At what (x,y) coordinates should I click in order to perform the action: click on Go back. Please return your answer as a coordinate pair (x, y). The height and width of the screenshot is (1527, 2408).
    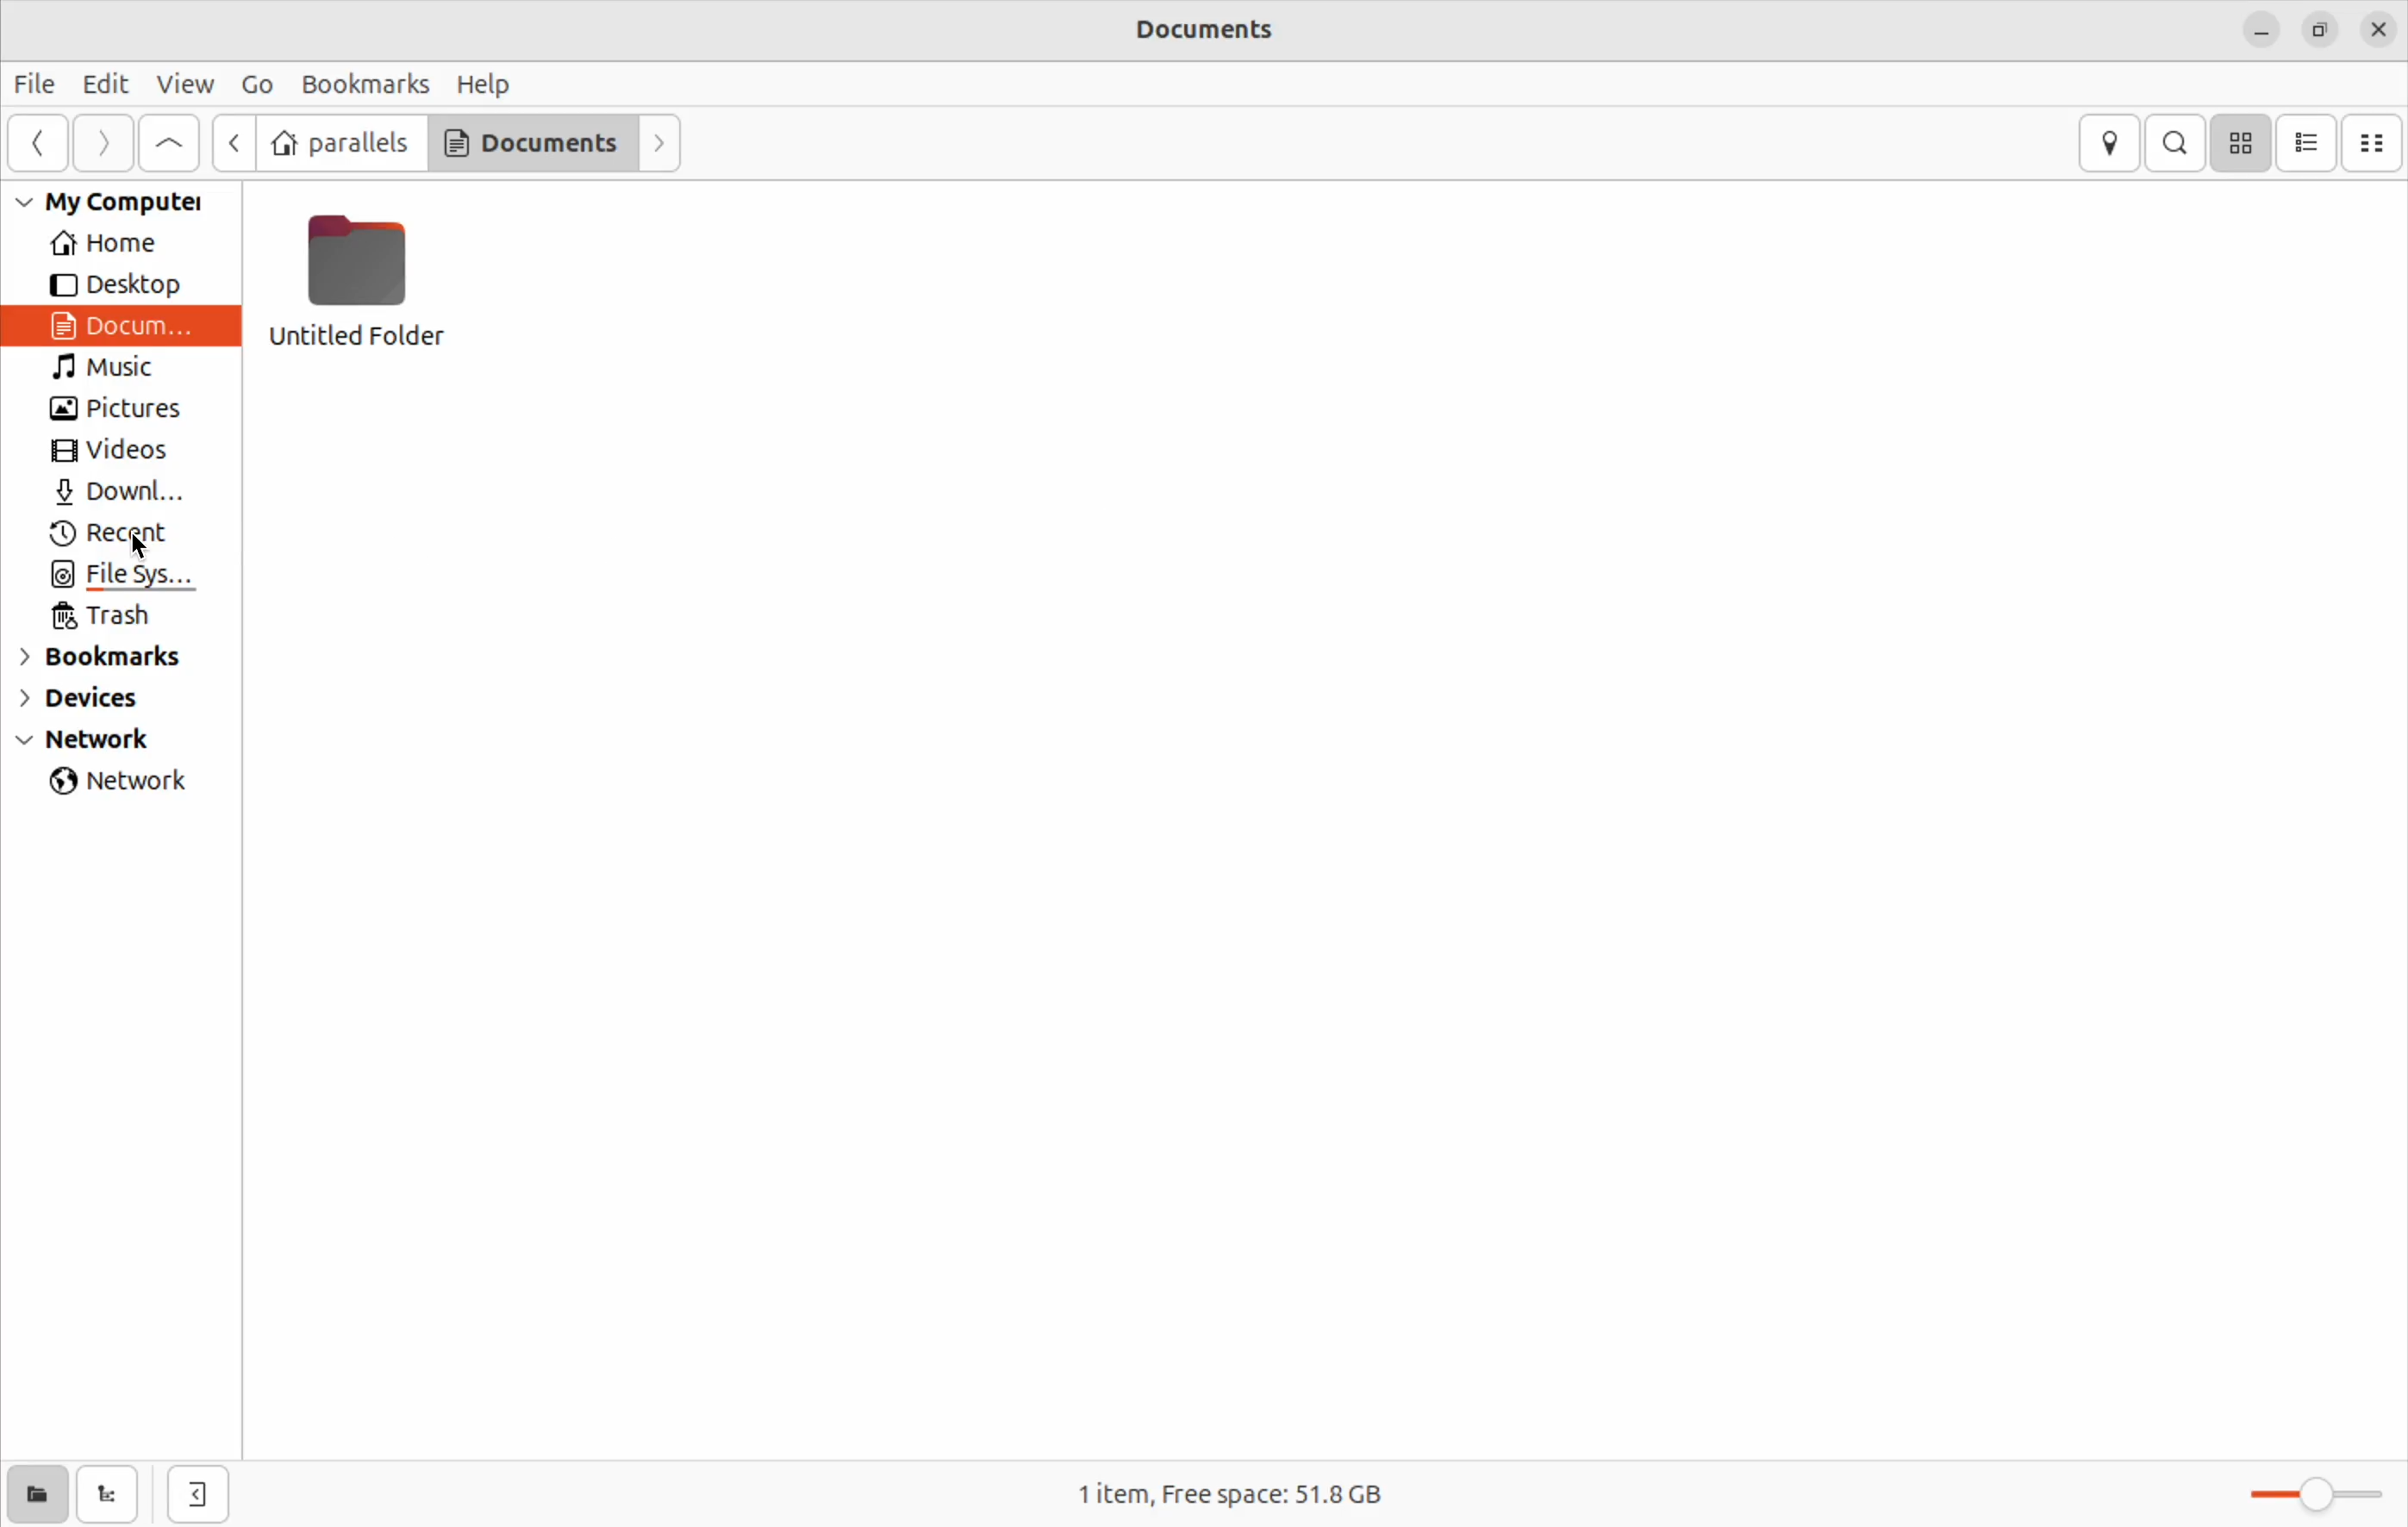
    Looking at the image, I should click on (236, 141).